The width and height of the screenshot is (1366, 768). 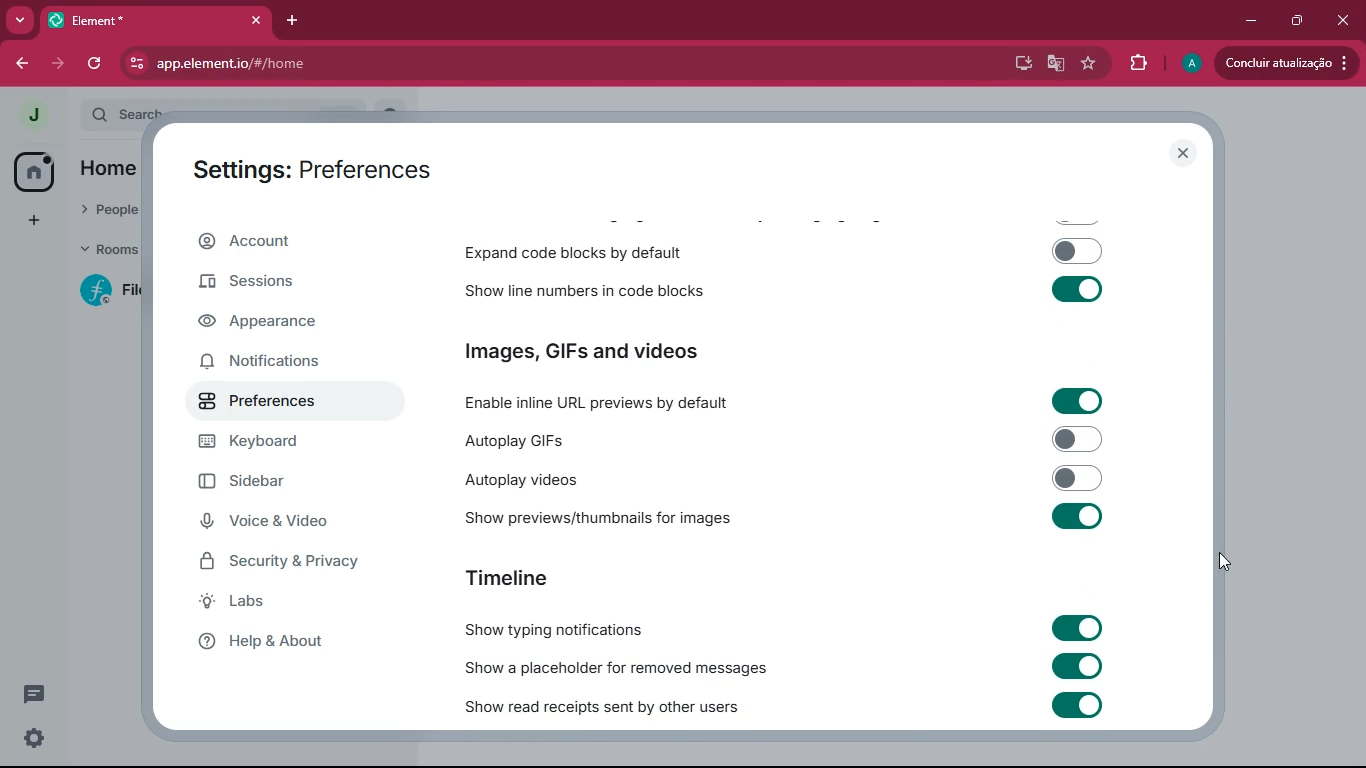 What do you see at coordinates (268, 482) in the screenshot?
I see `sidebar` at bounding box center [268, 482].